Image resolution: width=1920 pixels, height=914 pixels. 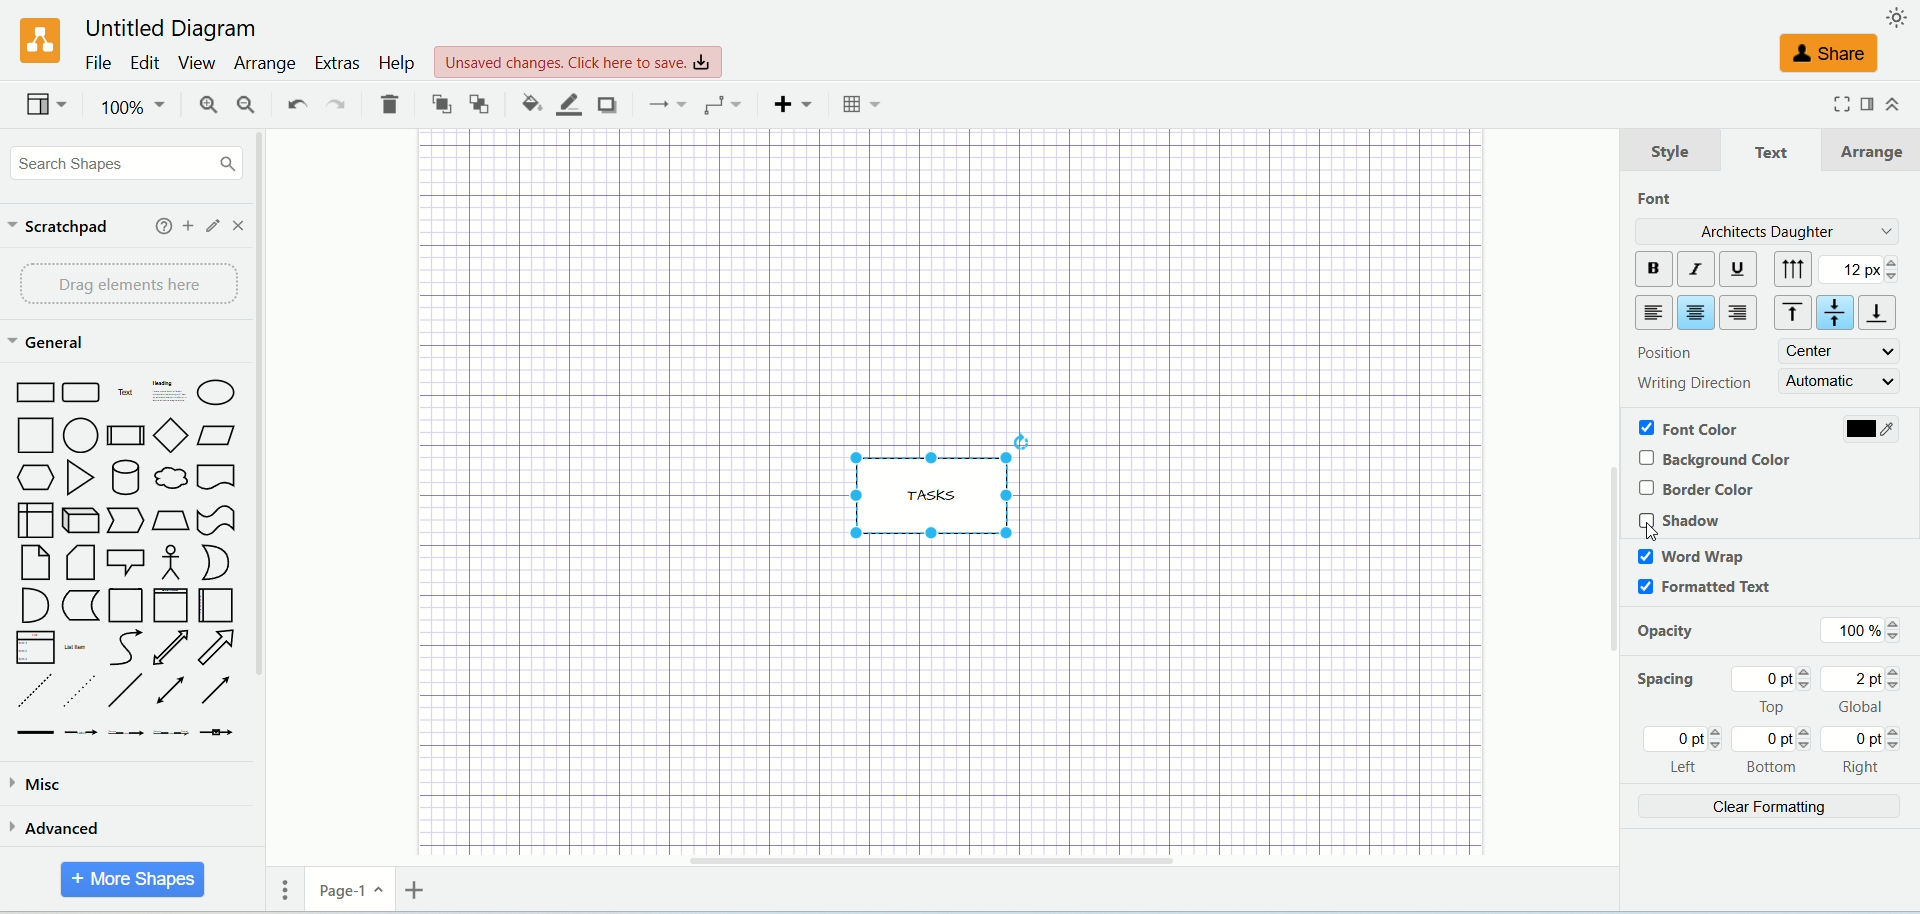 What do you see at coordinates (1862, 270) in the screenshot?
I see `2 pt` at bounding box center [1862, 270].